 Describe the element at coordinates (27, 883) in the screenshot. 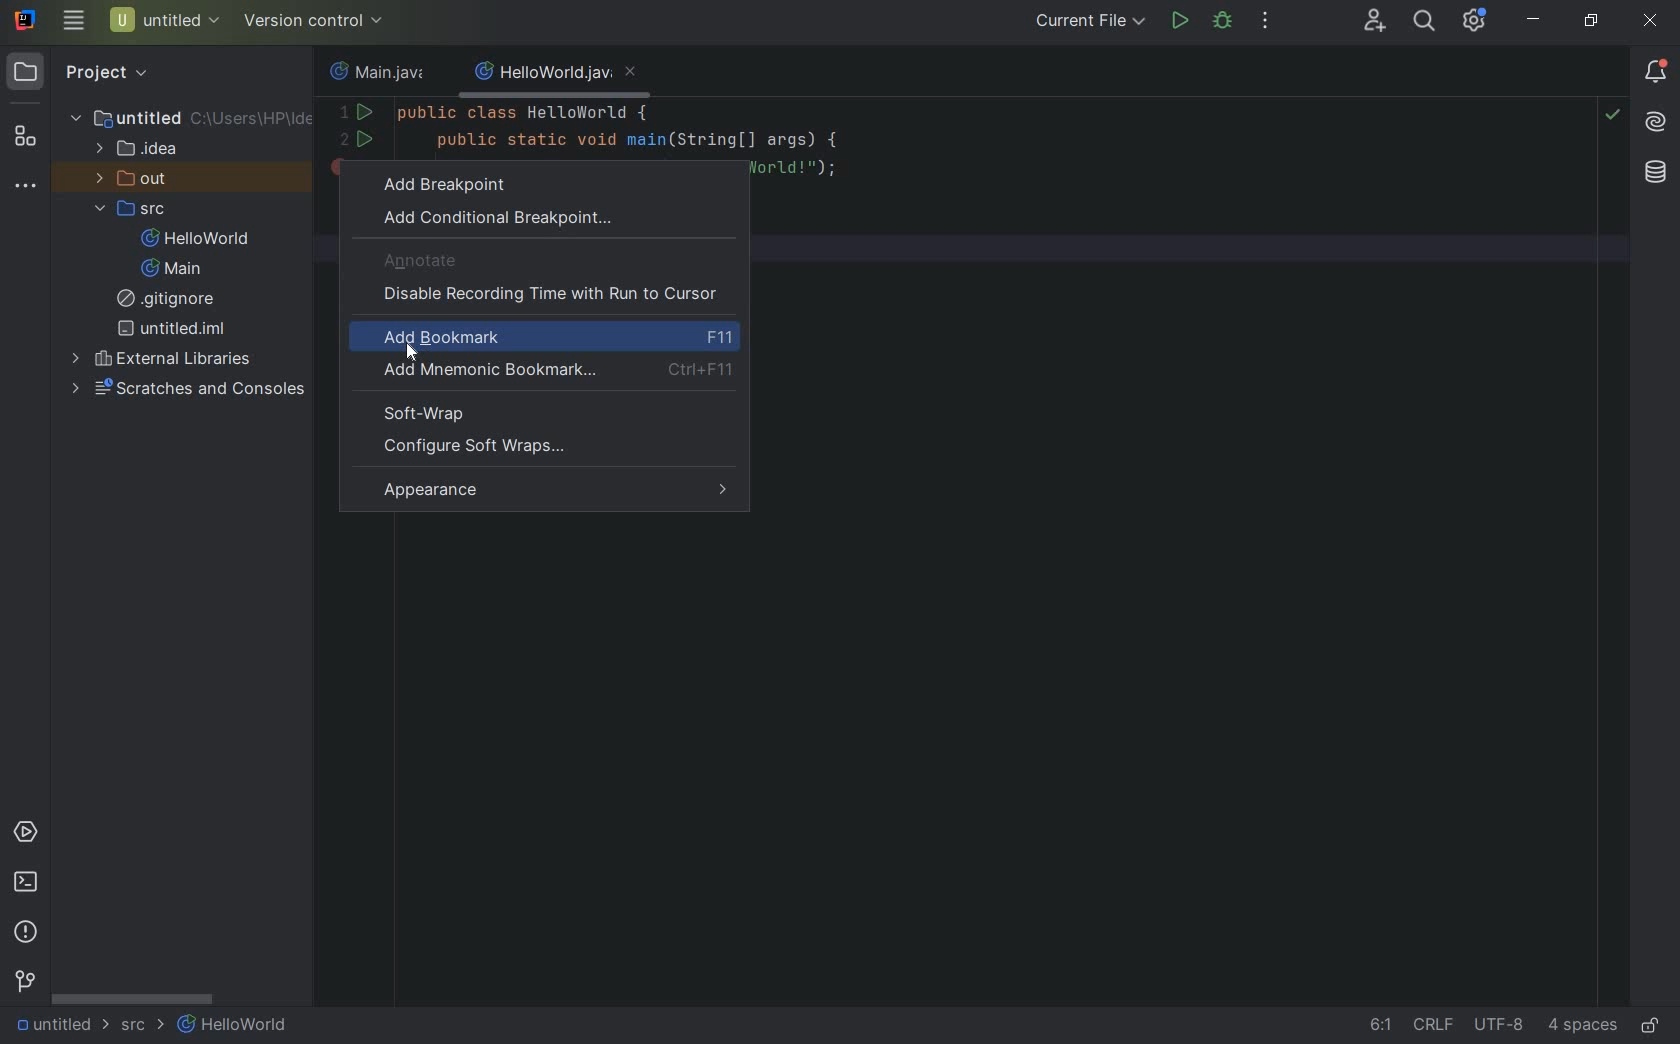

I see `terminal` at that location.